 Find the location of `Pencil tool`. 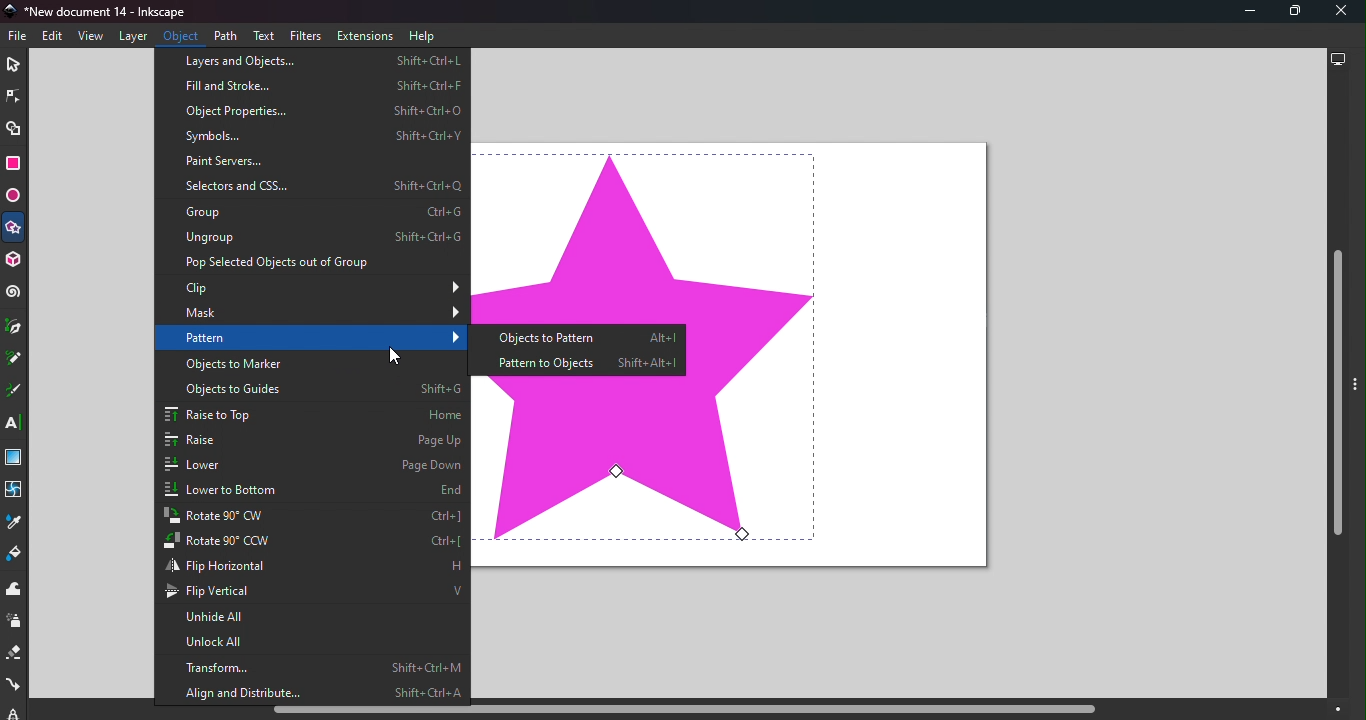

Pencil tool is located at coordinates (14, 360).